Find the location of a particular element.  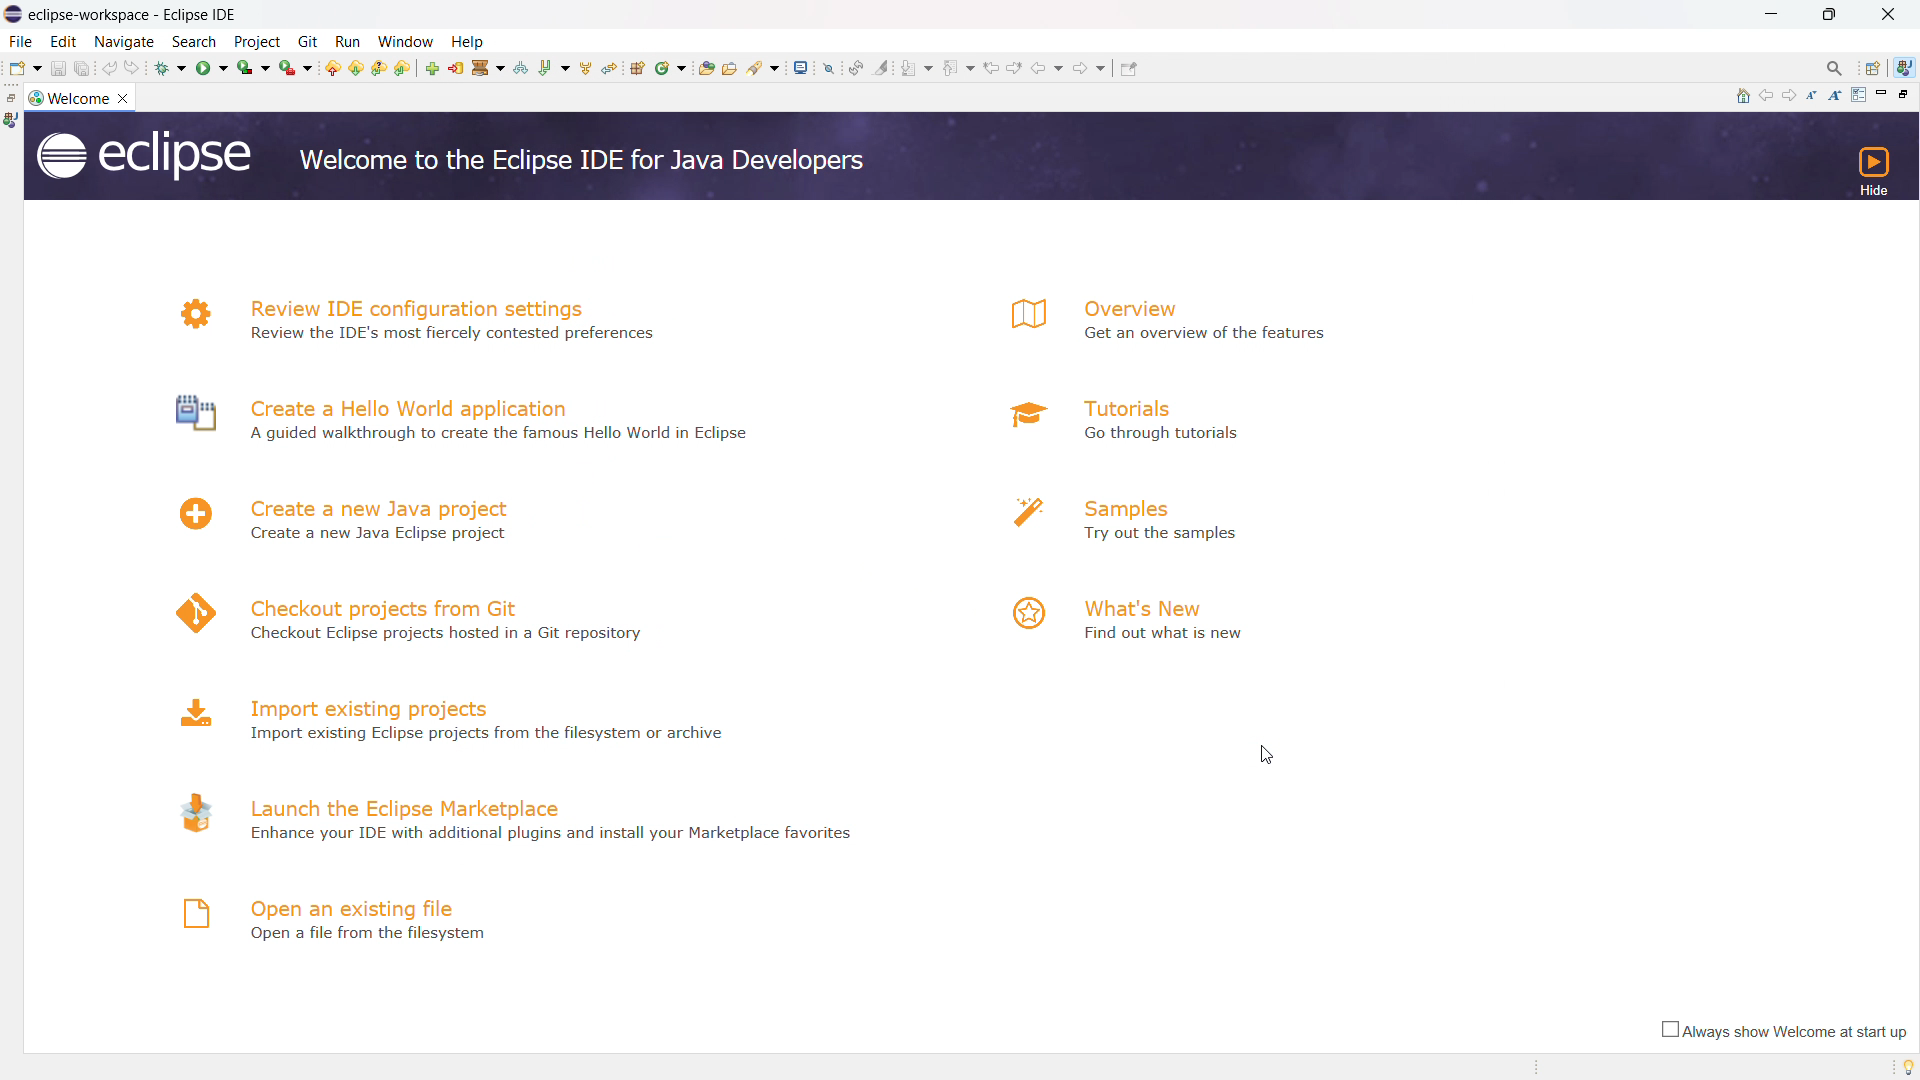

open an existing file is located at coordinates (354, 907).